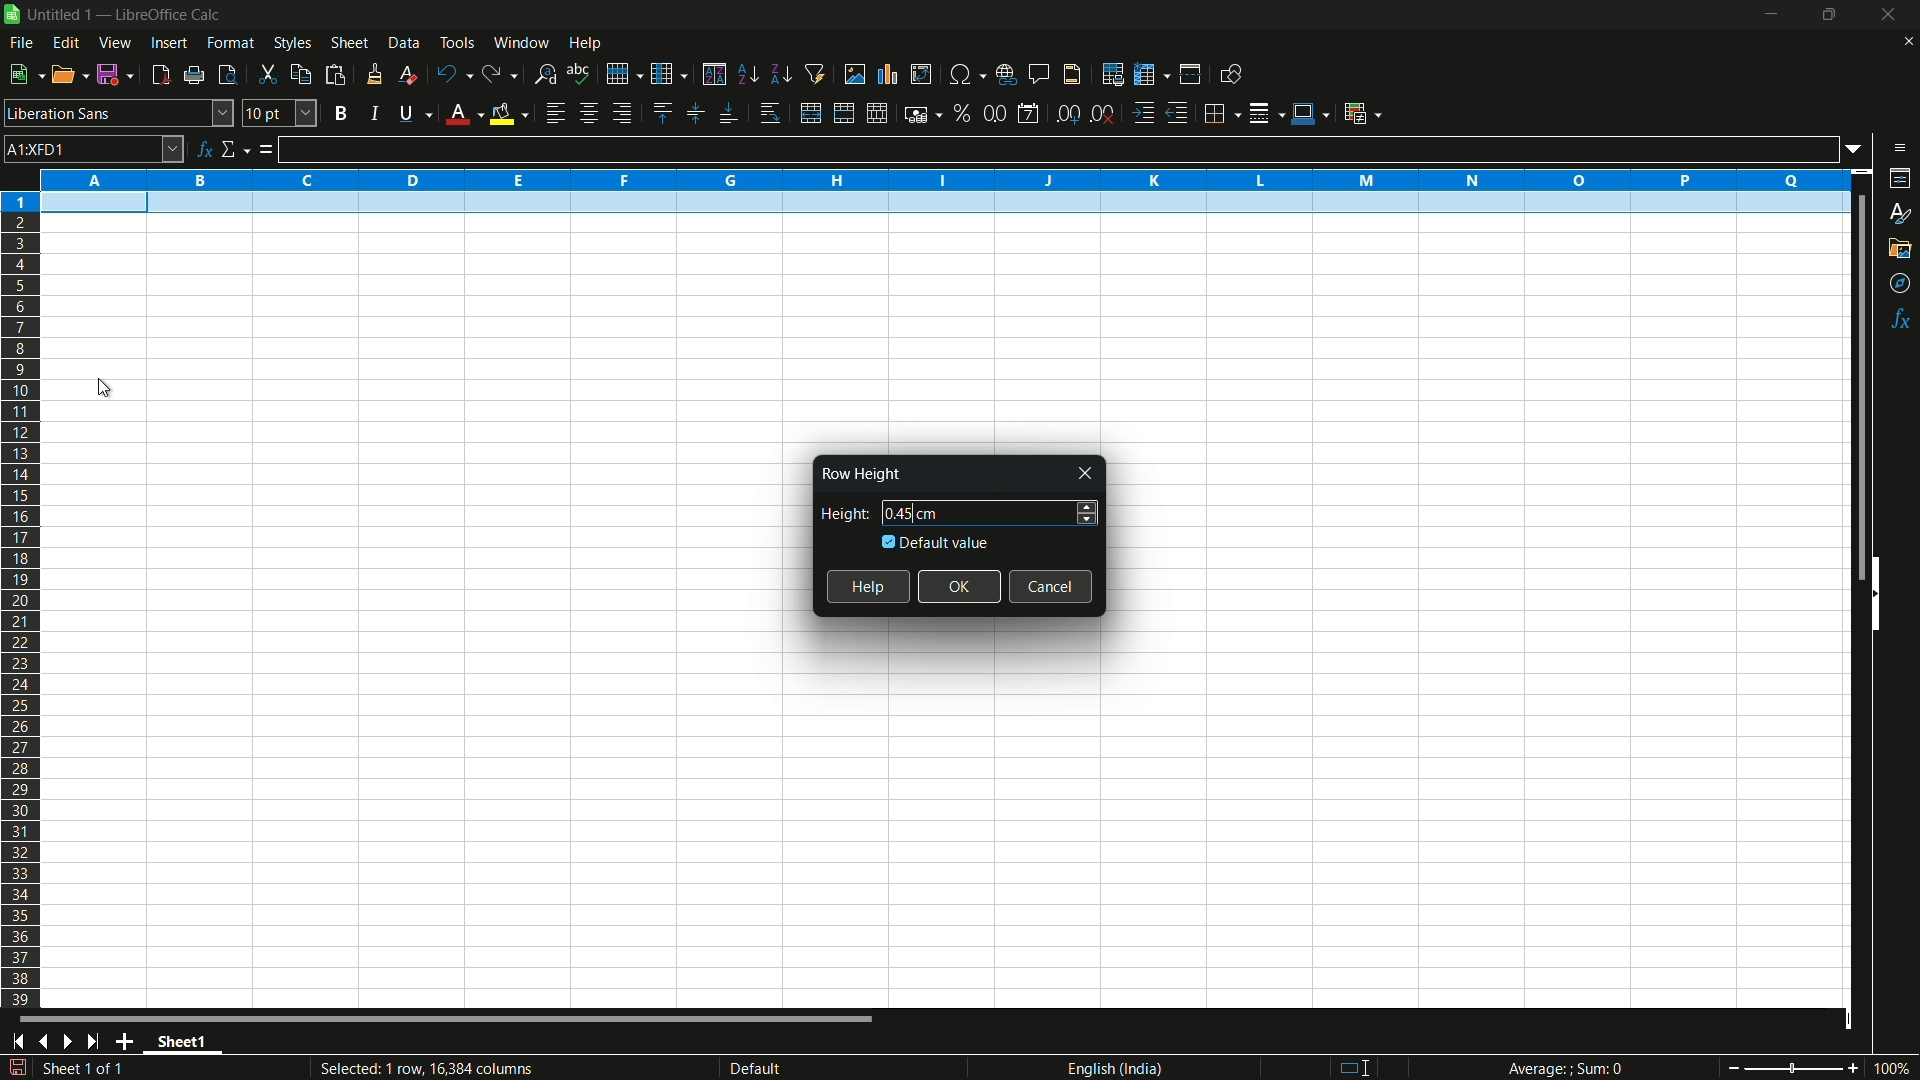 This screenshot has width=1920, height=1080. I want to click on Average; Sum 0, so click(1566, 1070).